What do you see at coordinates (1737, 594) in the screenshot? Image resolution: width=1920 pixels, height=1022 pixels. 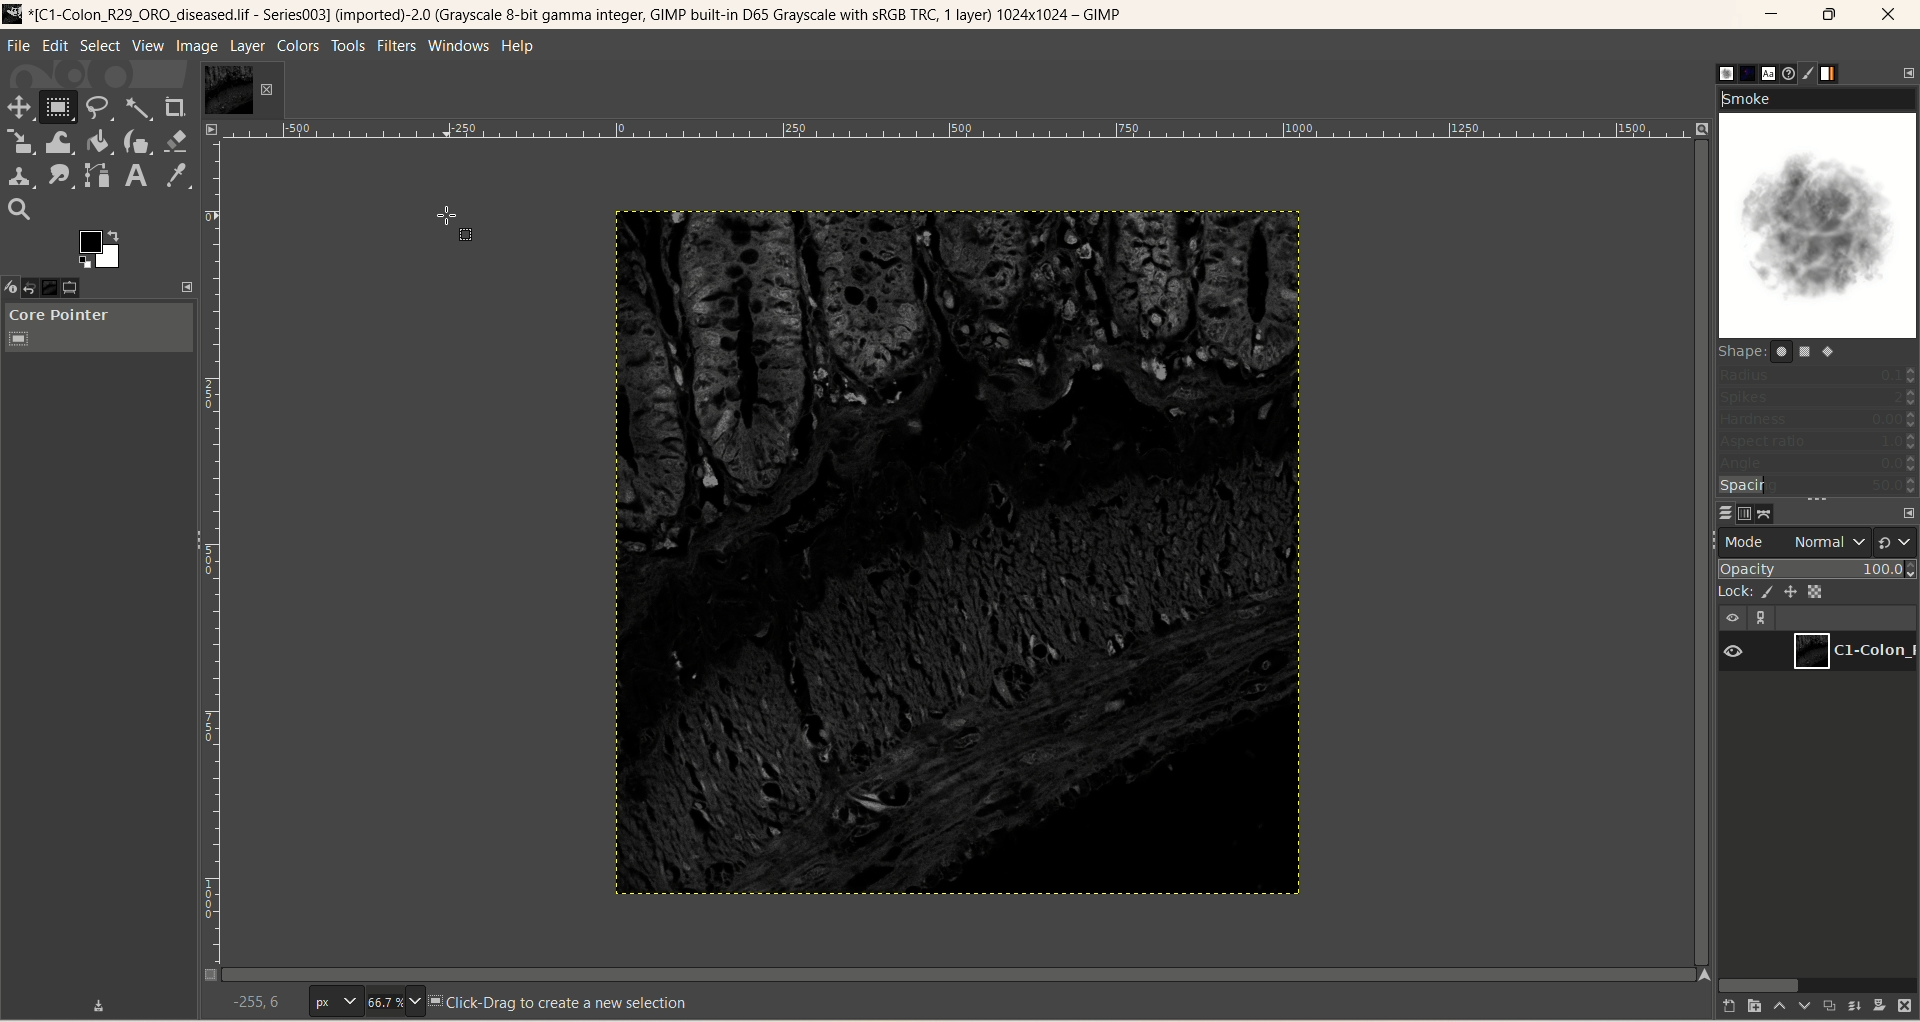 I see `lock` at bounding box center [1737, 594].